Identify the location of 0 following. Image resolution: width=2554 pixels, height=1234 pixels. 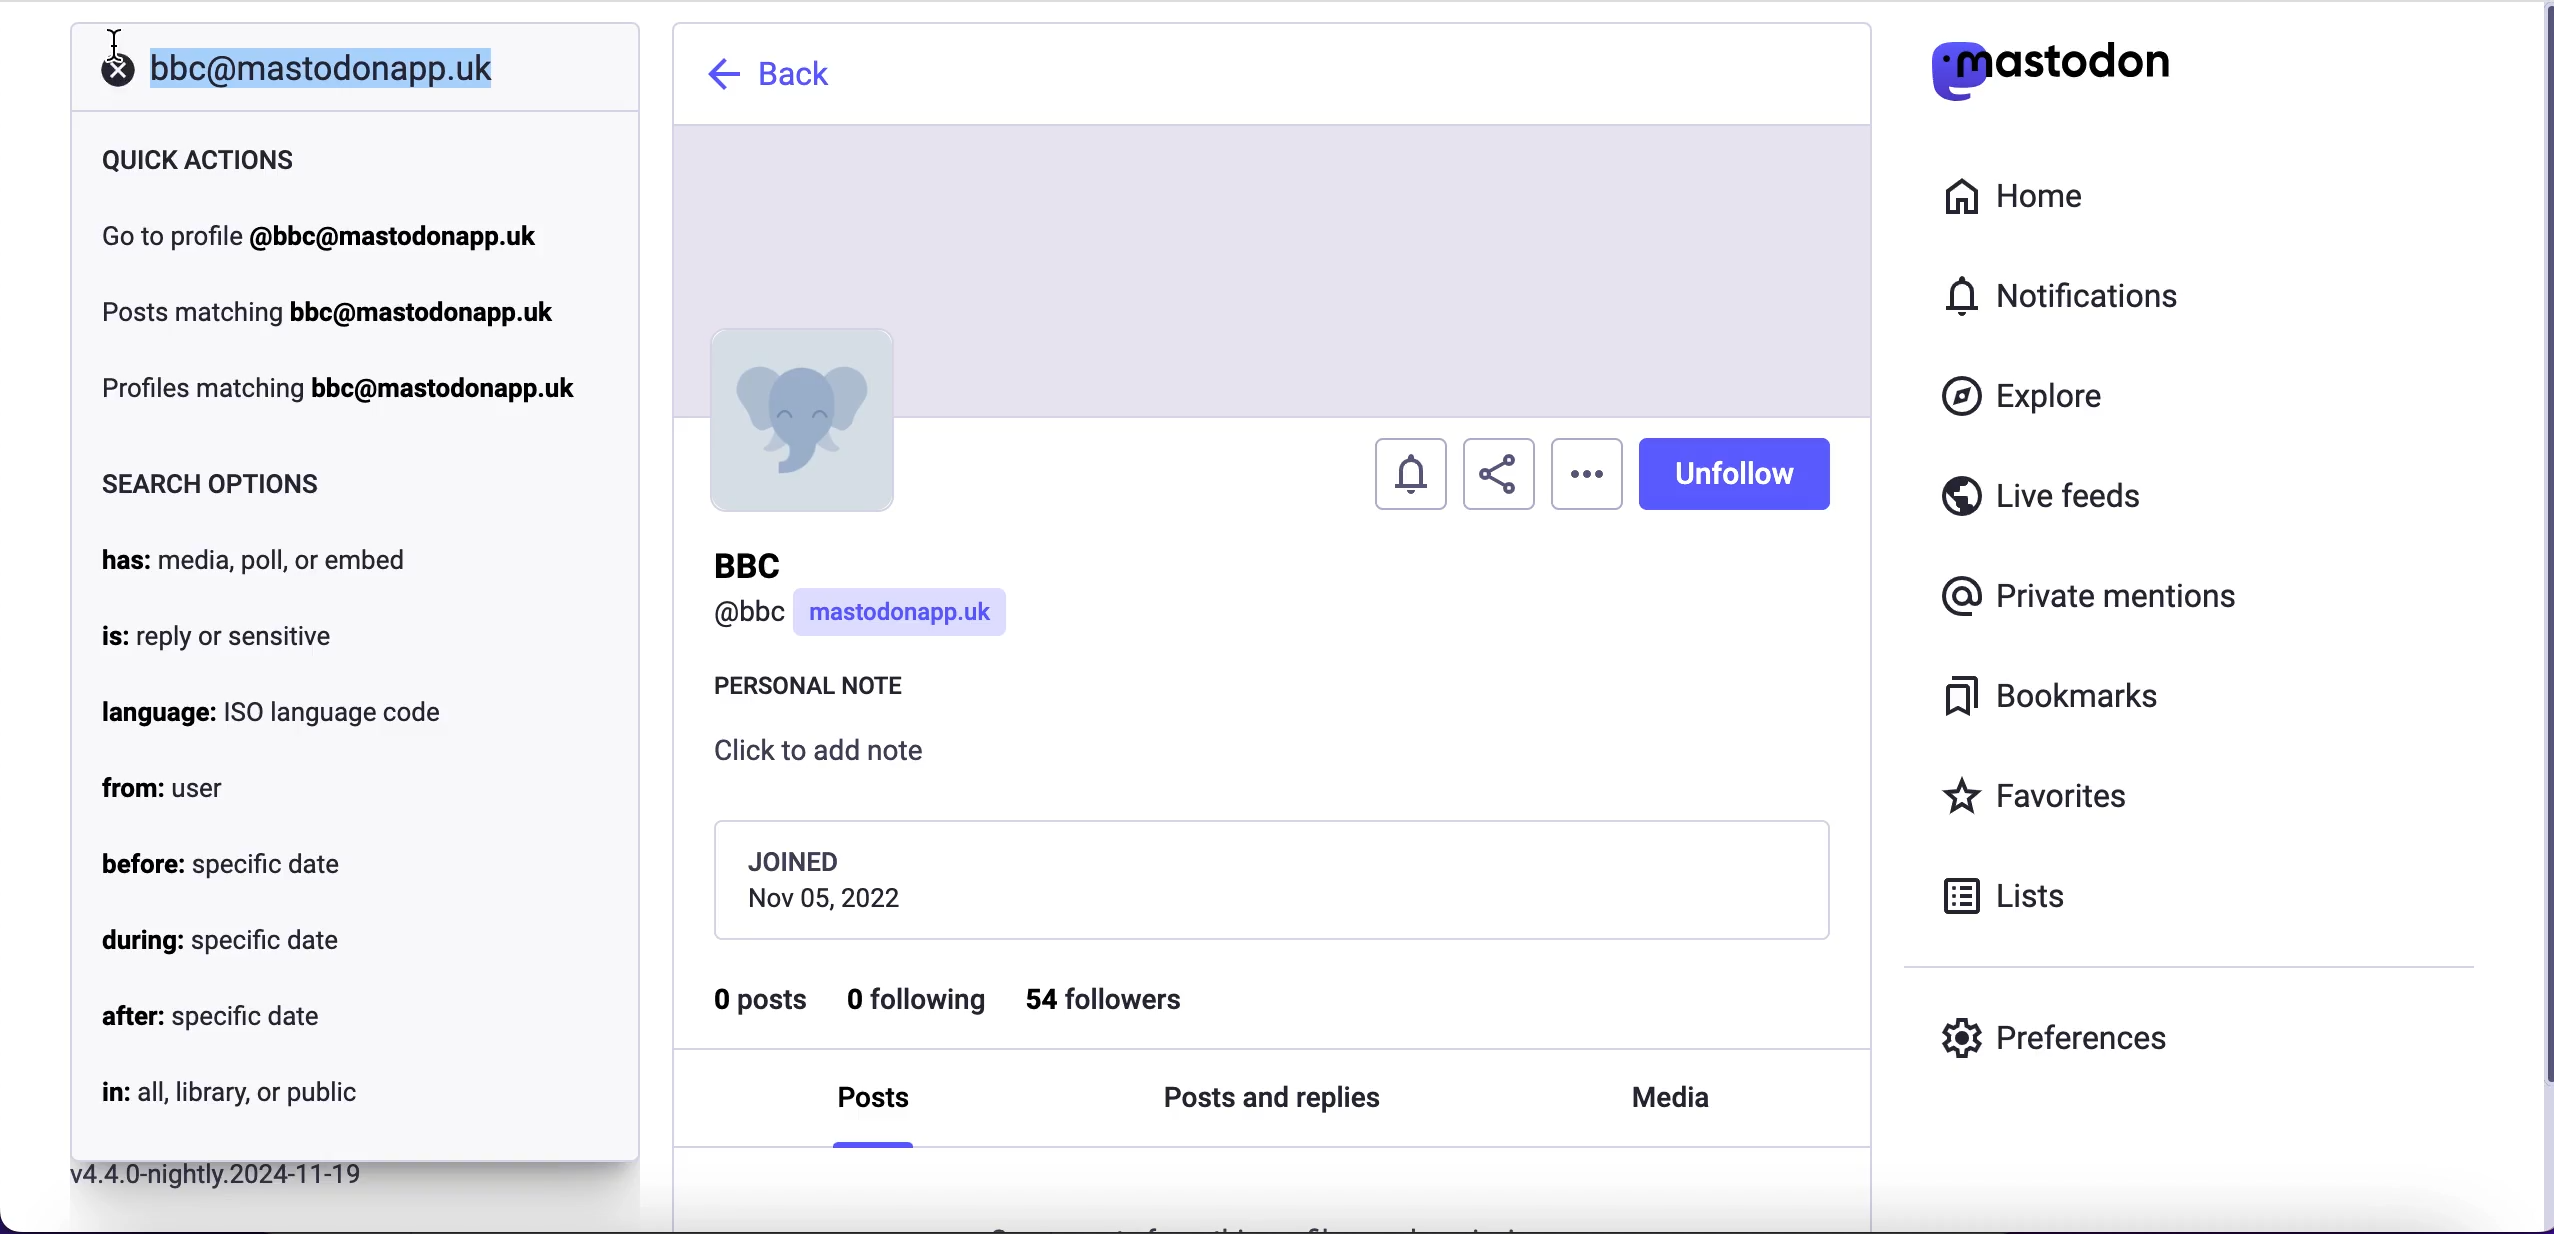
(919, 1003).